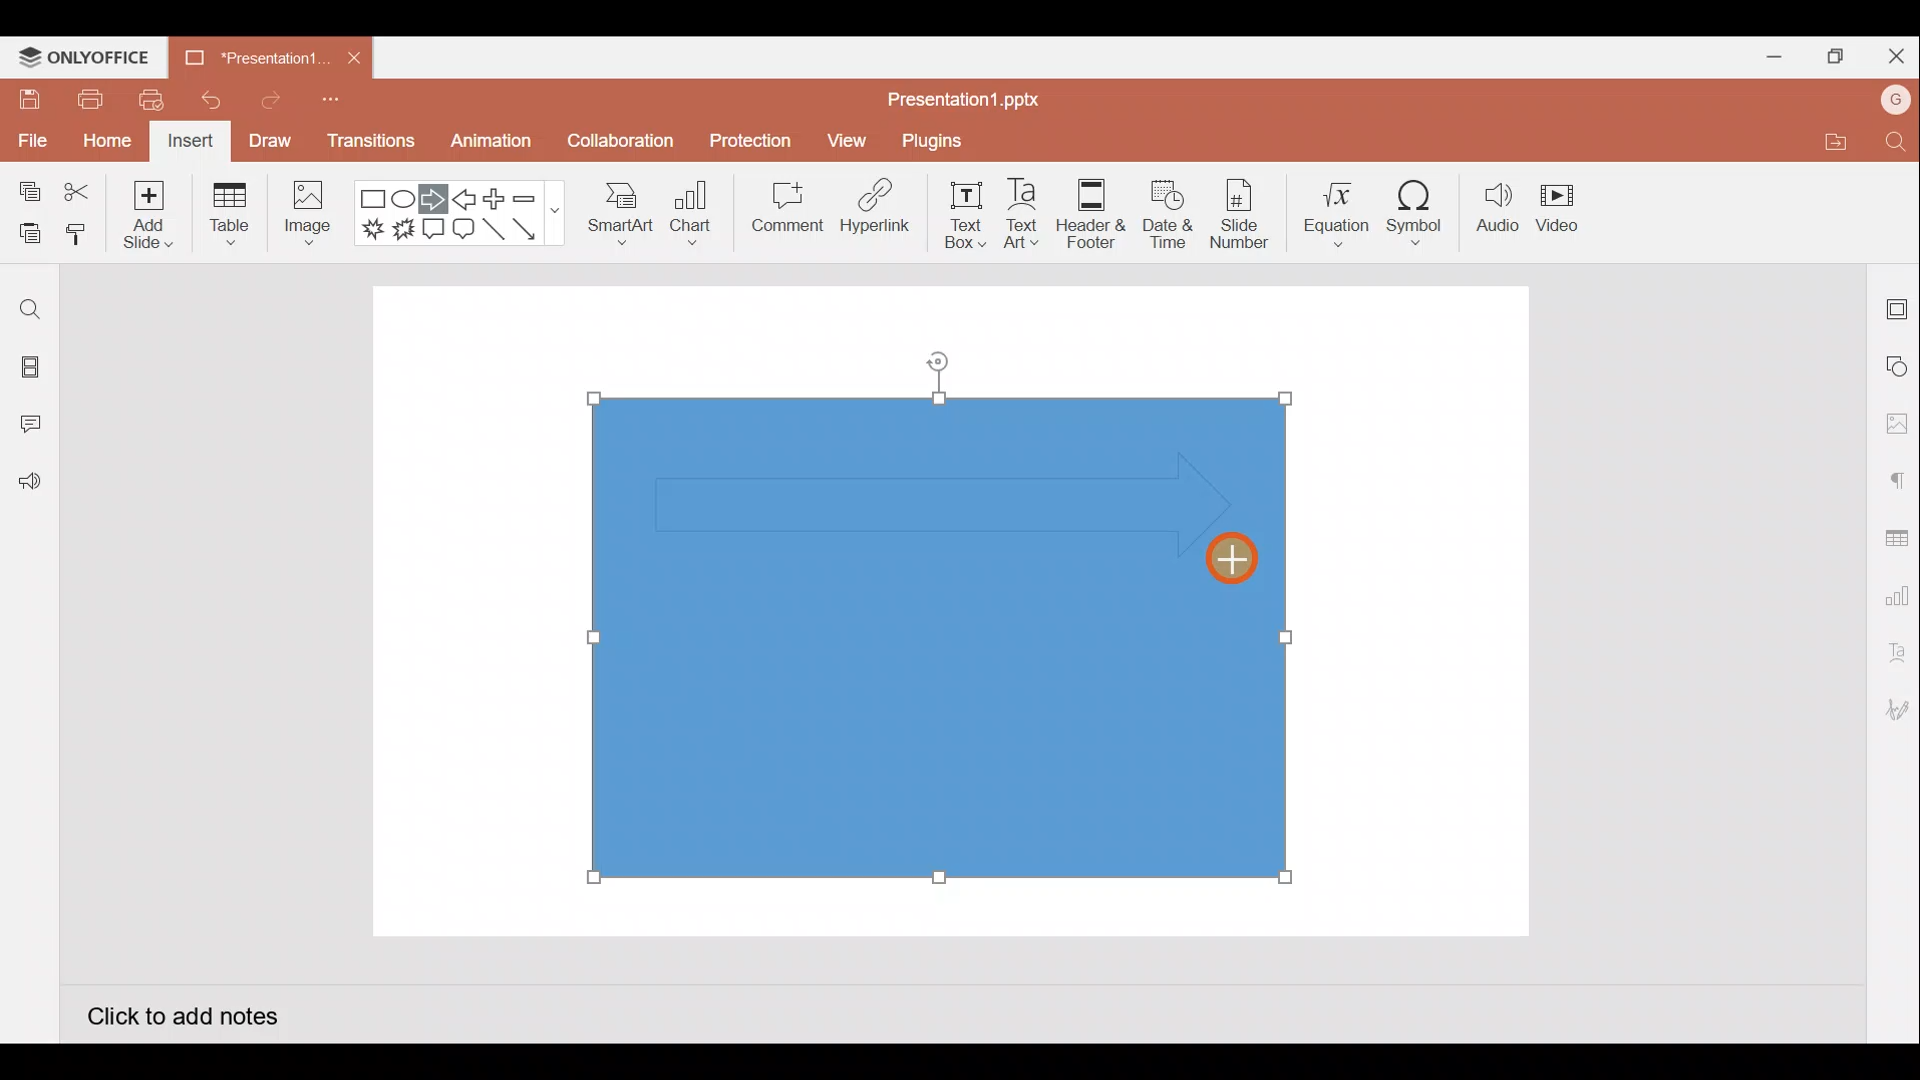 This screenshot has height=1080, width=1920. What do you see at coordinates (404, 231) in the screenshot?
I see `Explosion 2` at bounding box center [404, 231].